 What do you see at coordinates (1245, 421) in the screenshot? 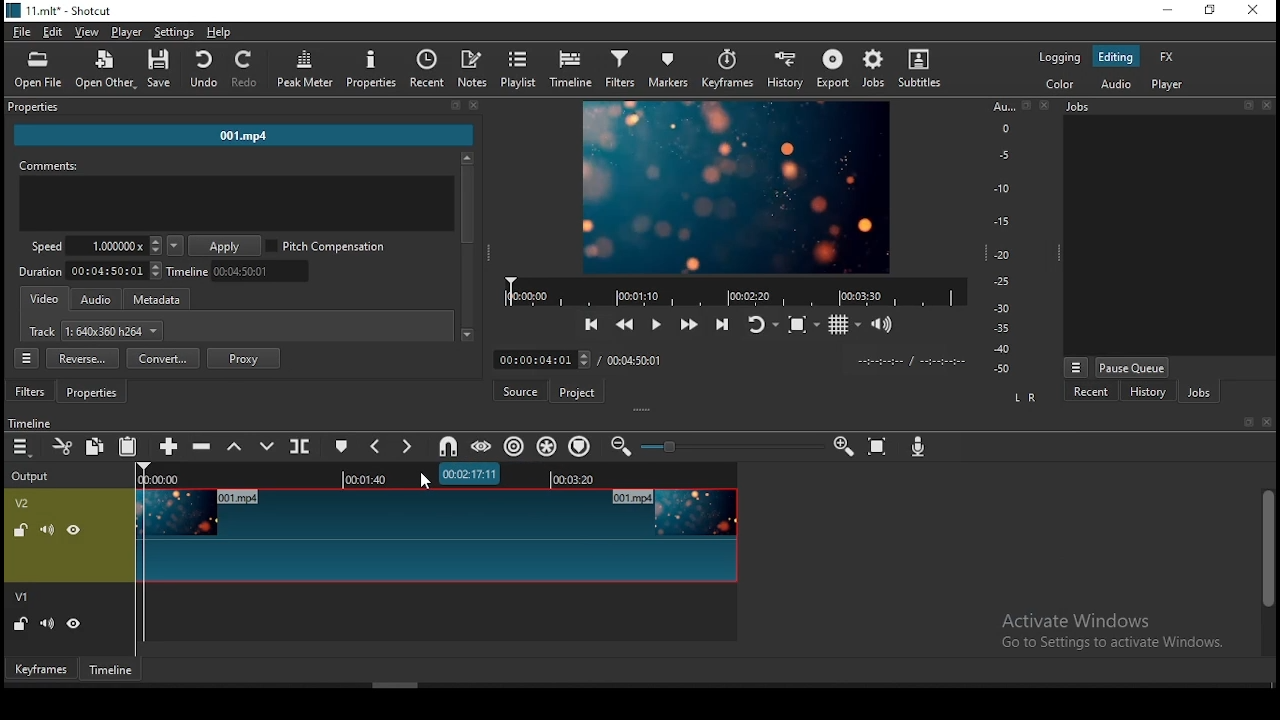
I see `MAXIMIZE` at bounding box center [1245, 421].